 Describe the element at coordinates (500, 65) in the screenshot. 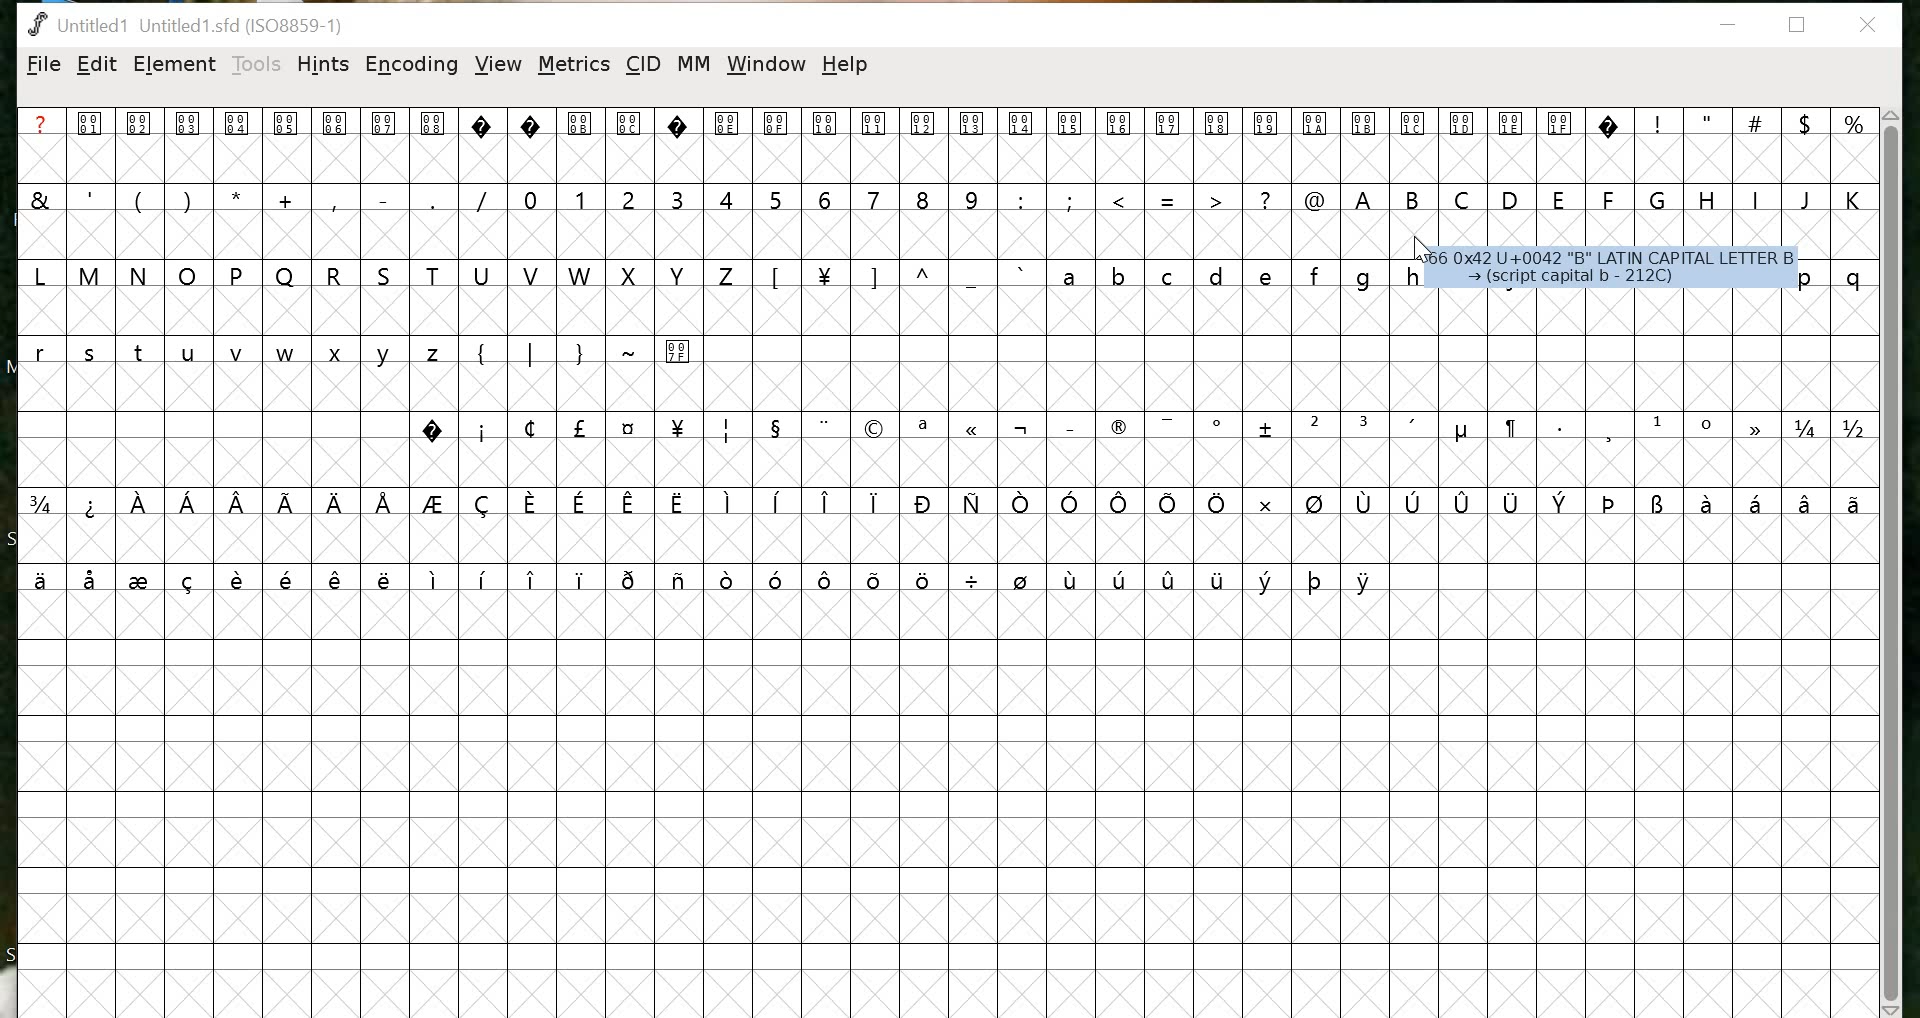

I see `VIEW` at that location.